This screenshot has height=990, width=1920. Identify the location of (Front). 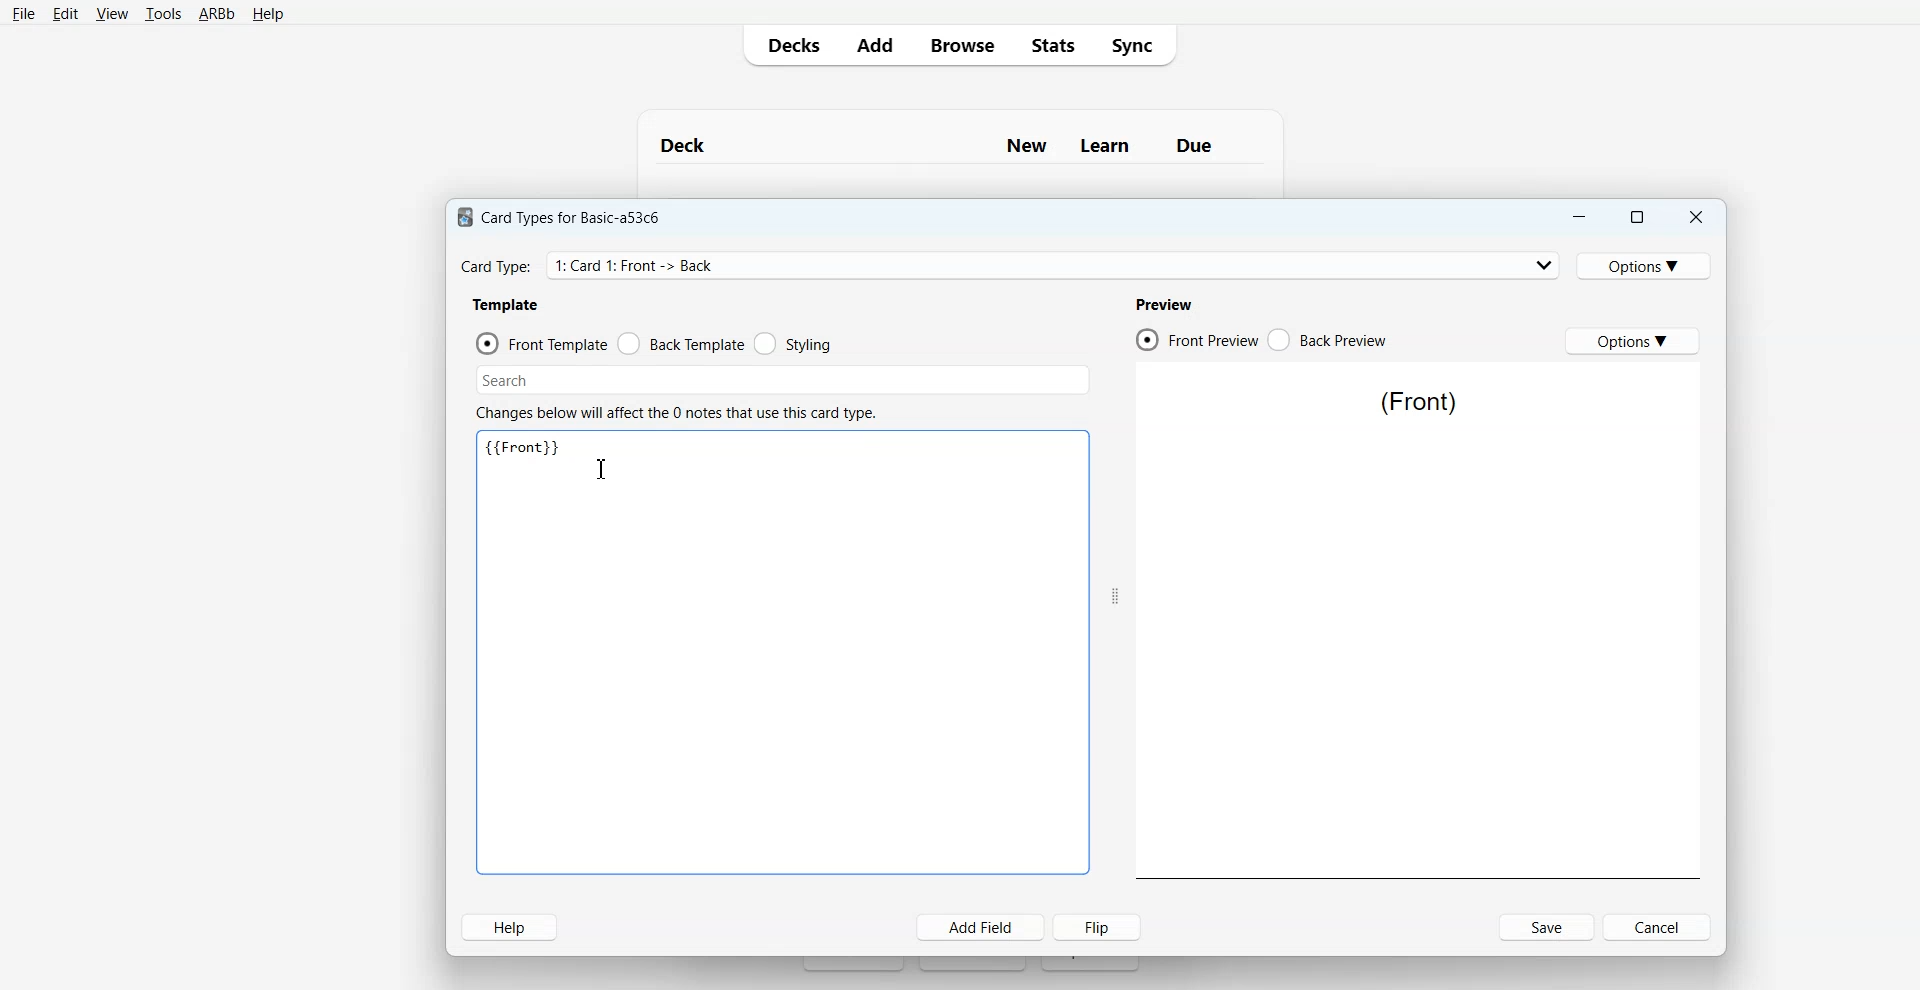
(1418, 401).